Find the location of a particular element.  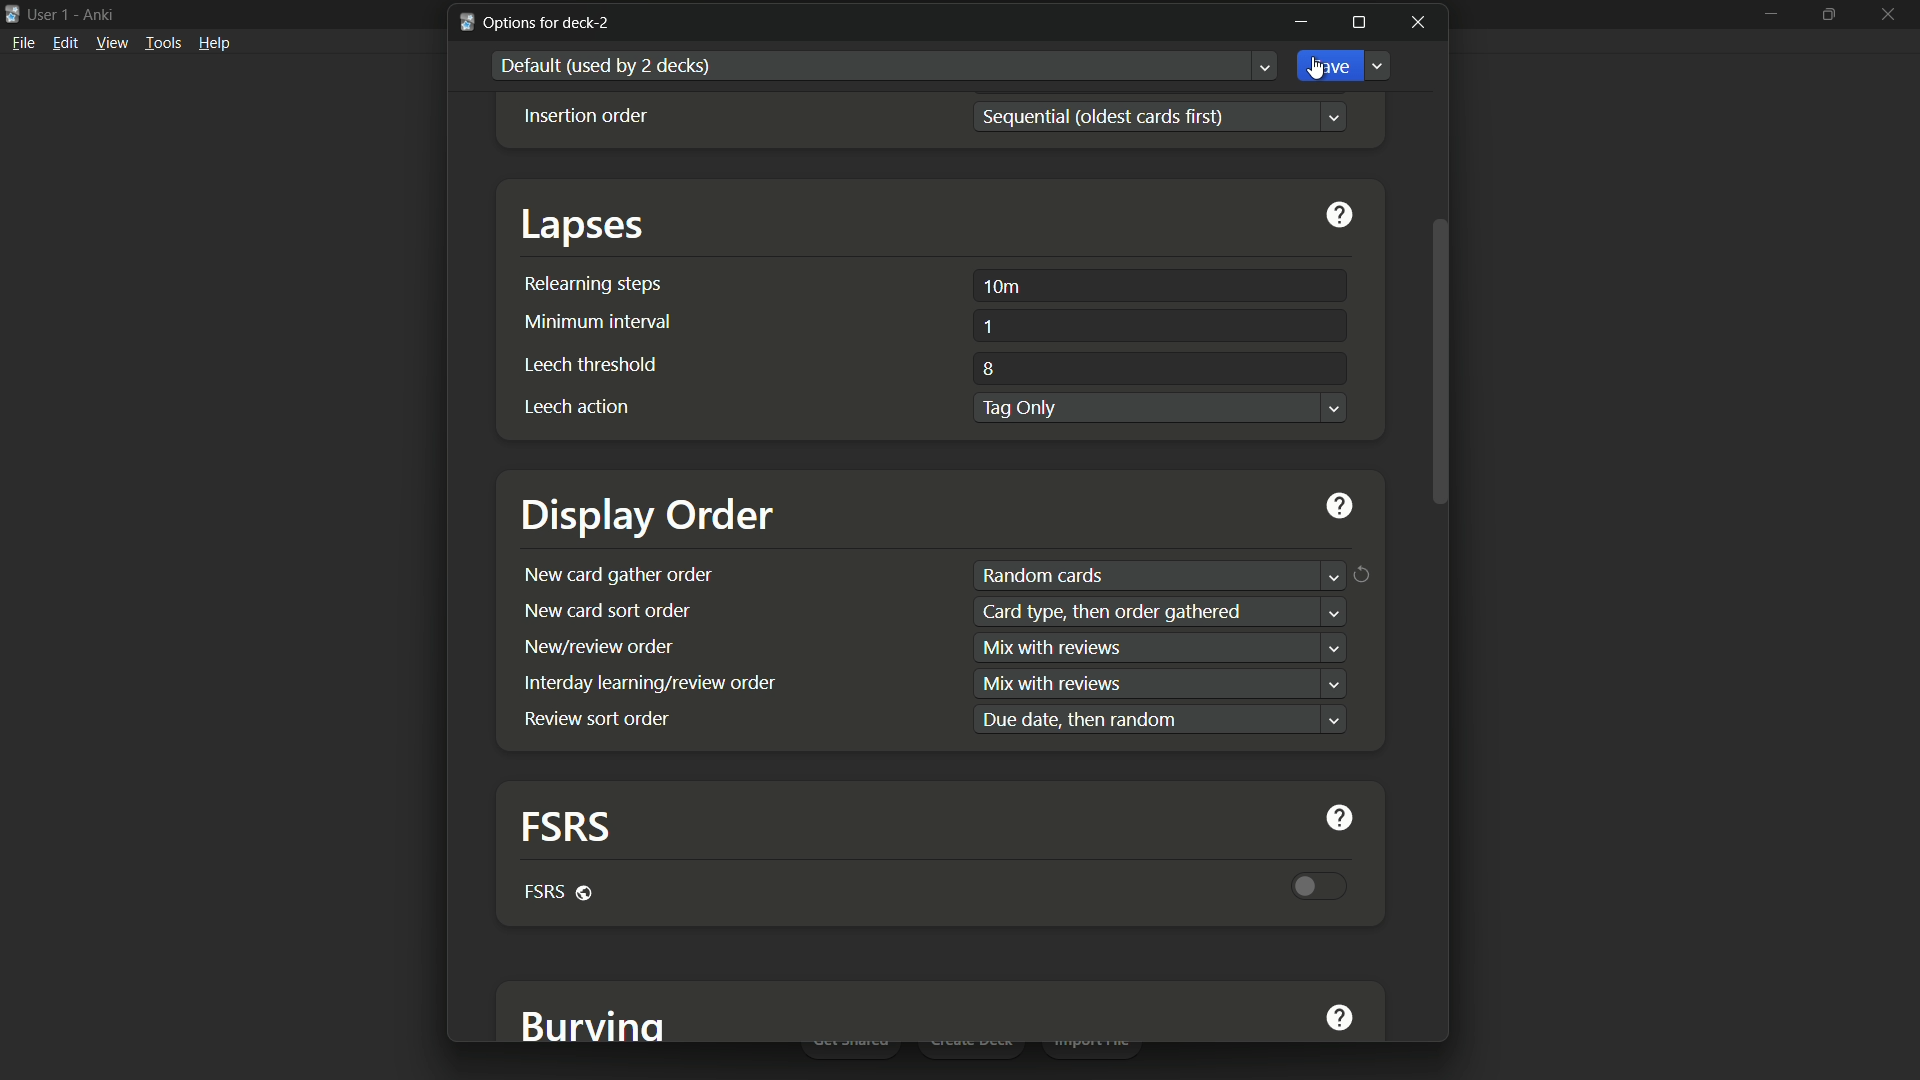

Dropdown is located at coordinates (1336, 119).